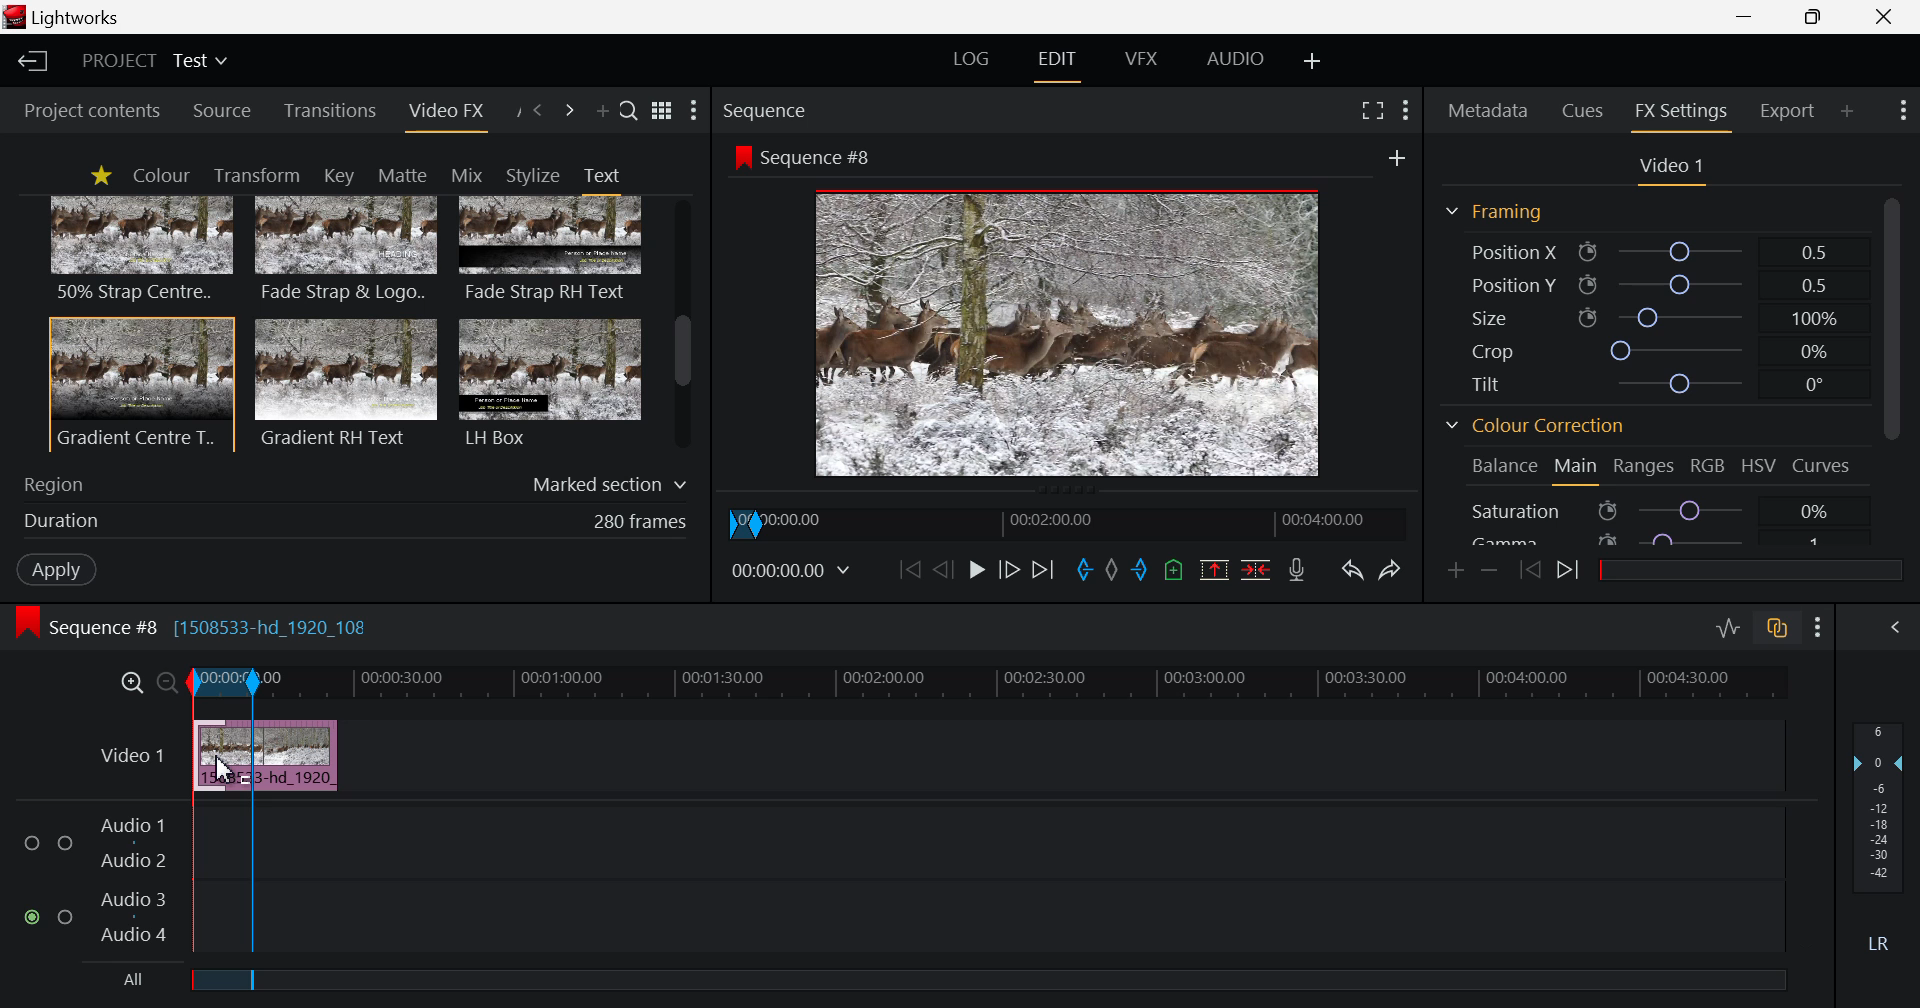 The height and width of the screenshot is (1008, 1920). What do you see at coordinates (347, 252) in the screenshot?
I see `Fade Strap & Logo` at bounding box center [347, 252].